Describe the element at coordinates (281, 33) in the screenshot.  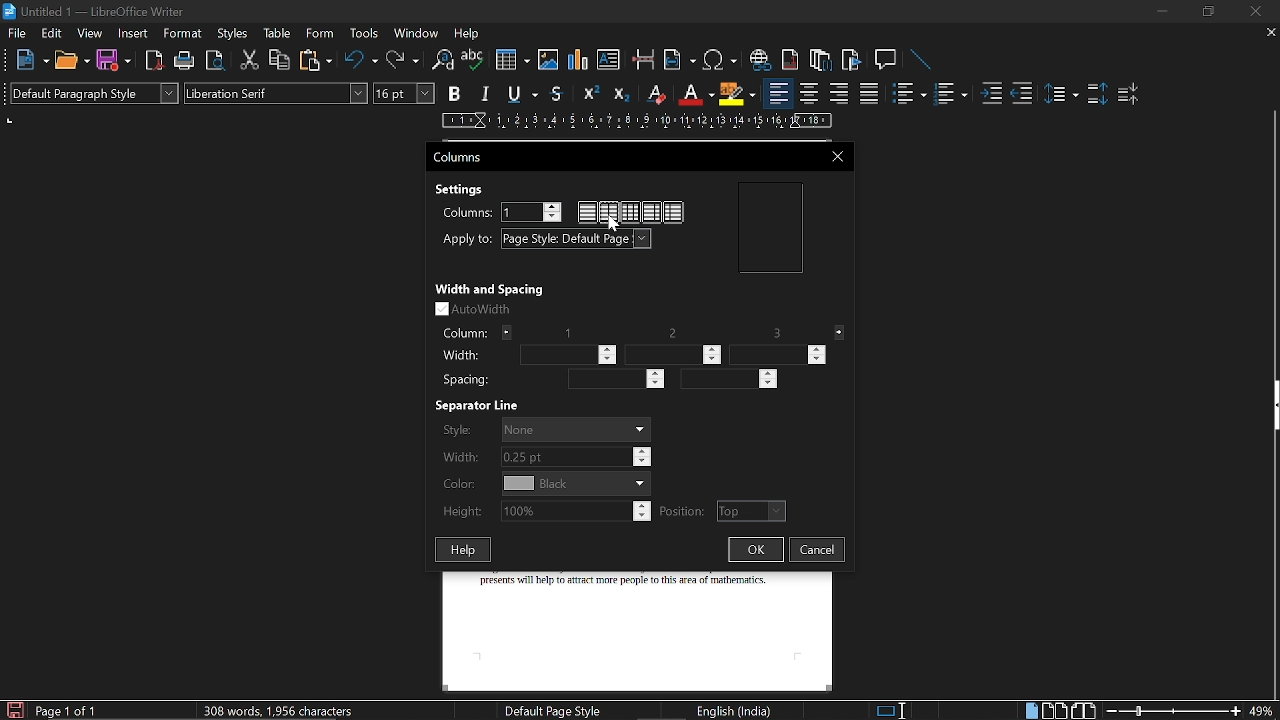
I see `Table` at that location.